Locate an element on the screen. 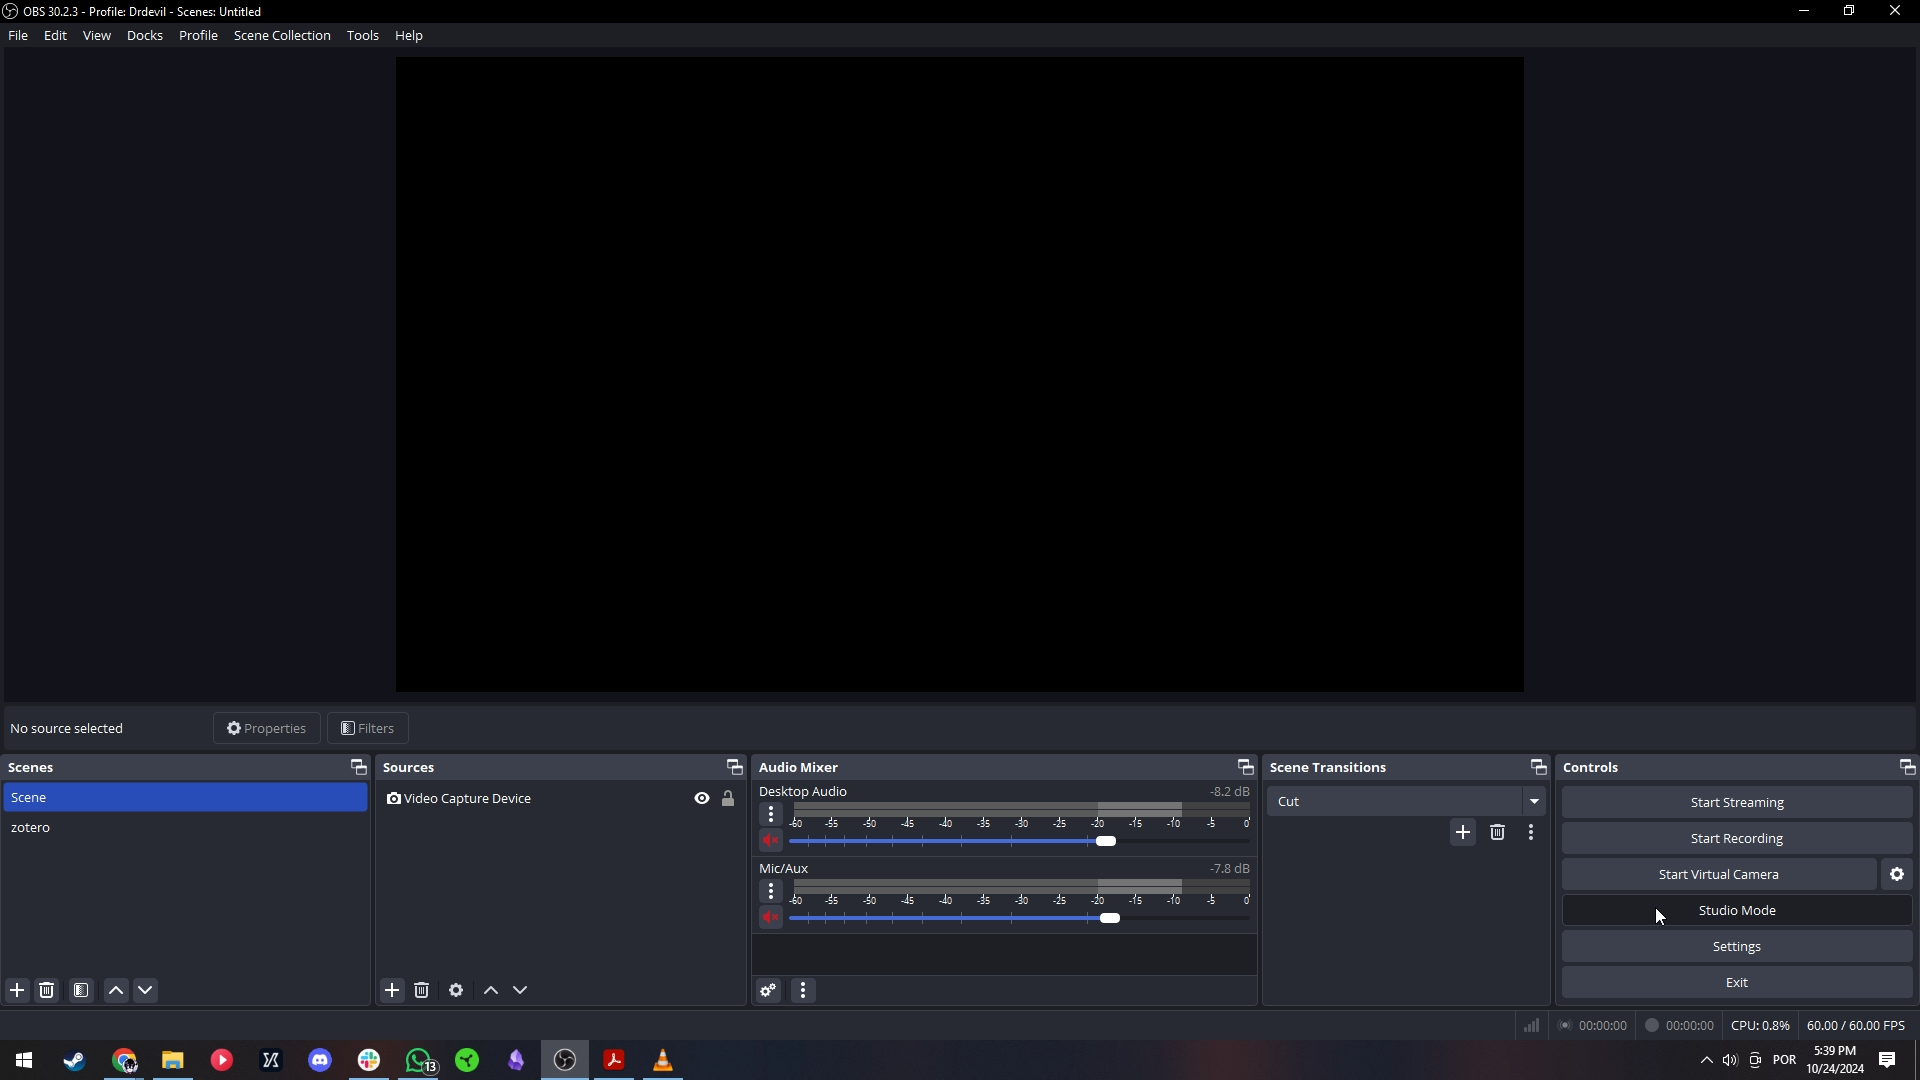  time and date is located at coordinates (1835, 1060).